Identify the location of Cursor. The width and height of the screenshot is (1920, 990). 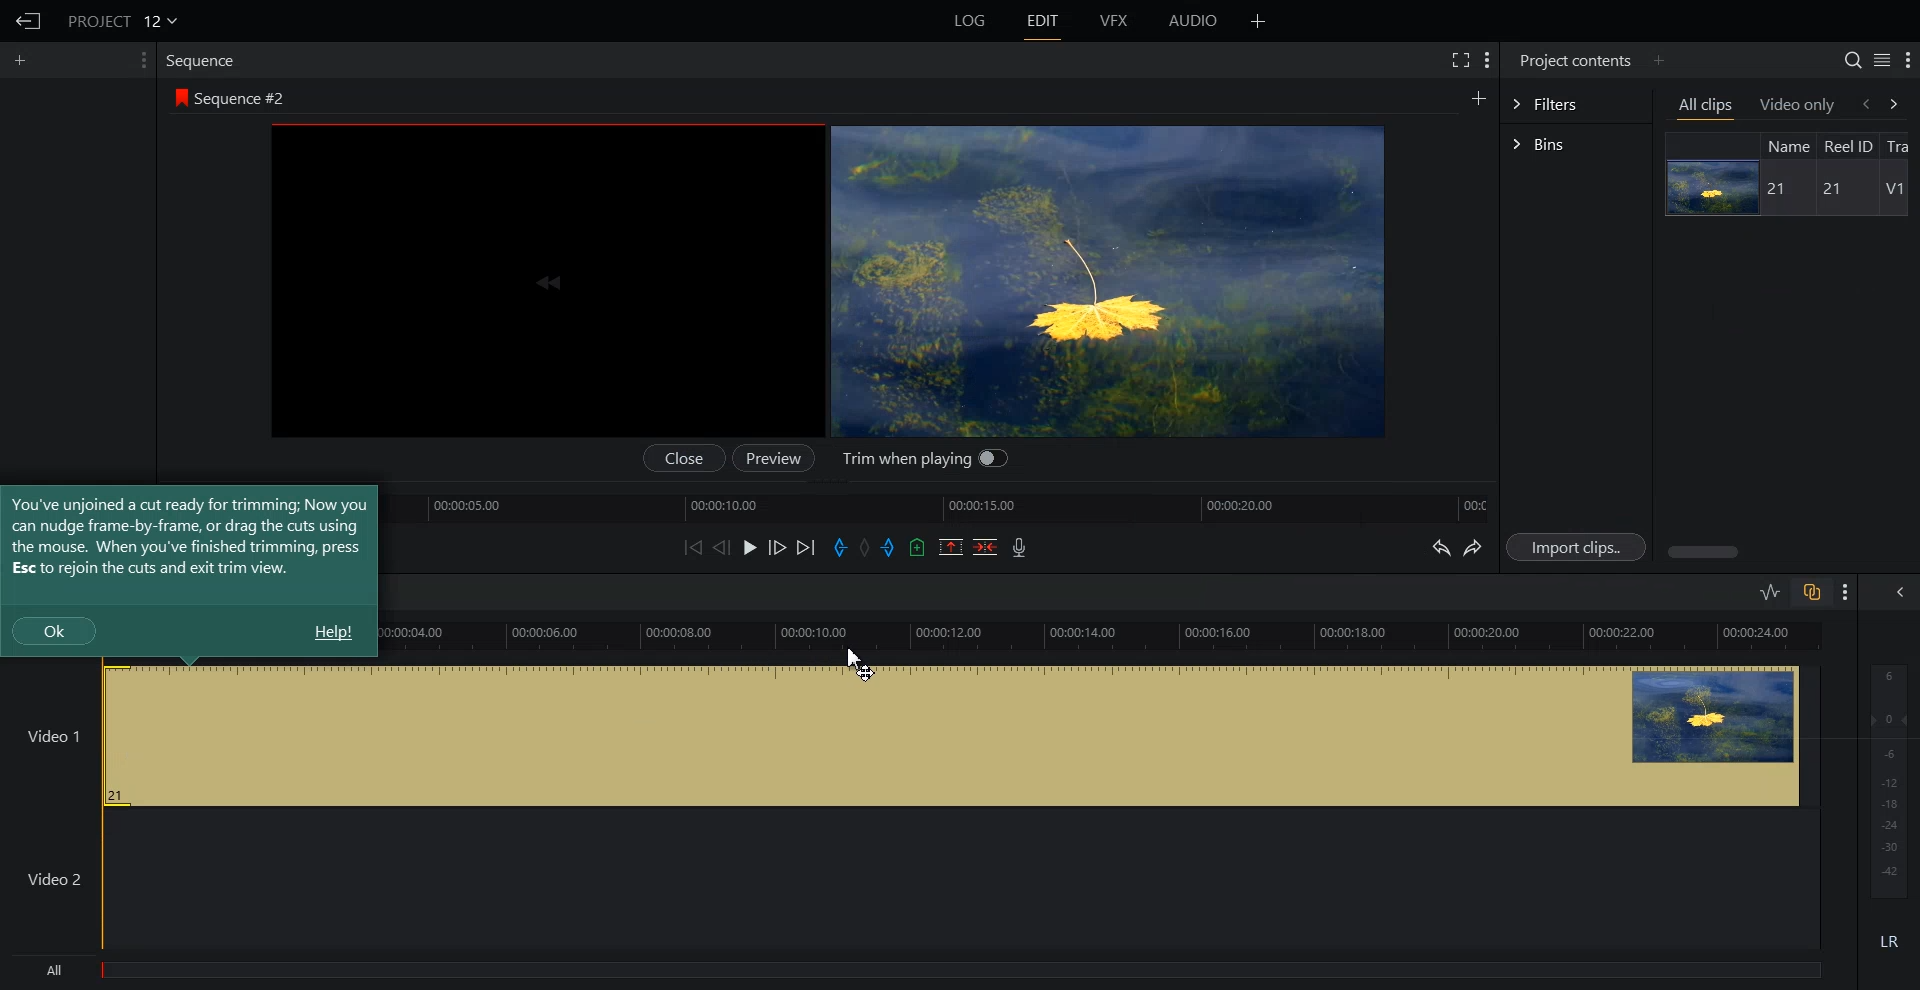
(859, 663).